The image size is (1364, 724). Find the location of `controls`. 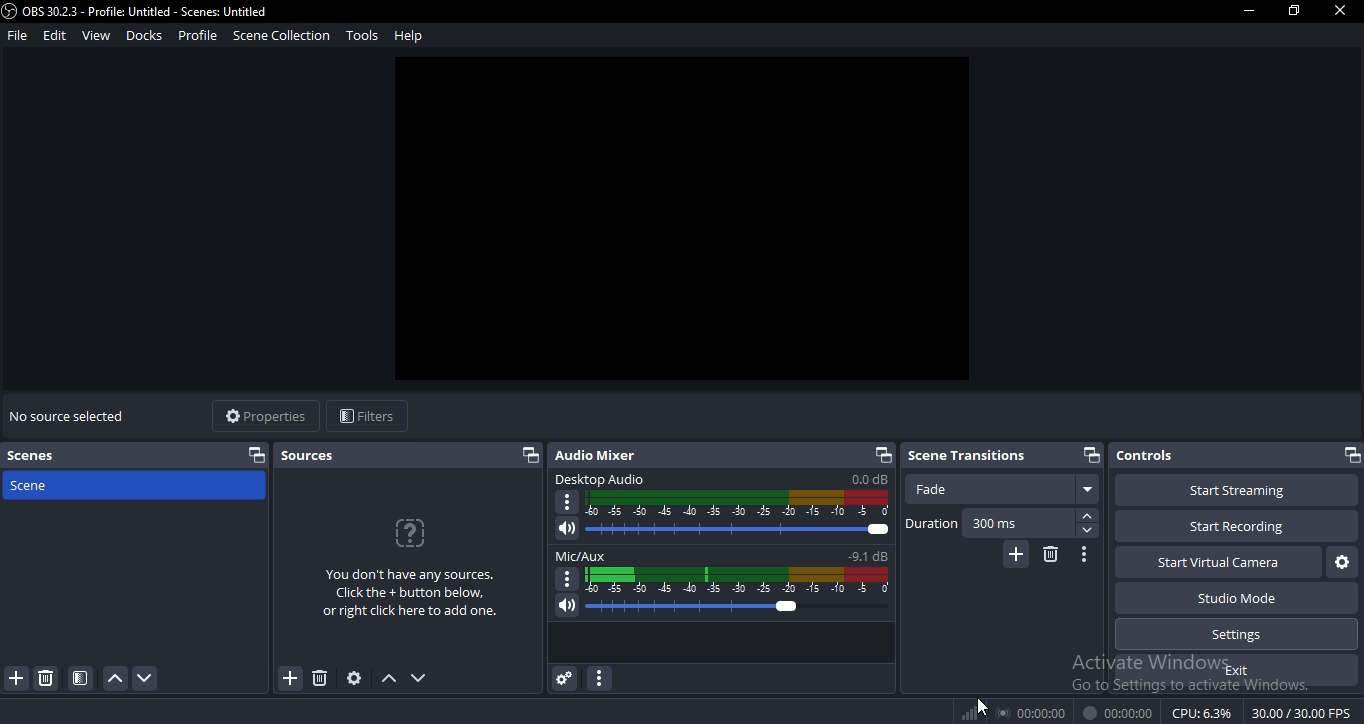

controls is located at coordinates (1147, 456).